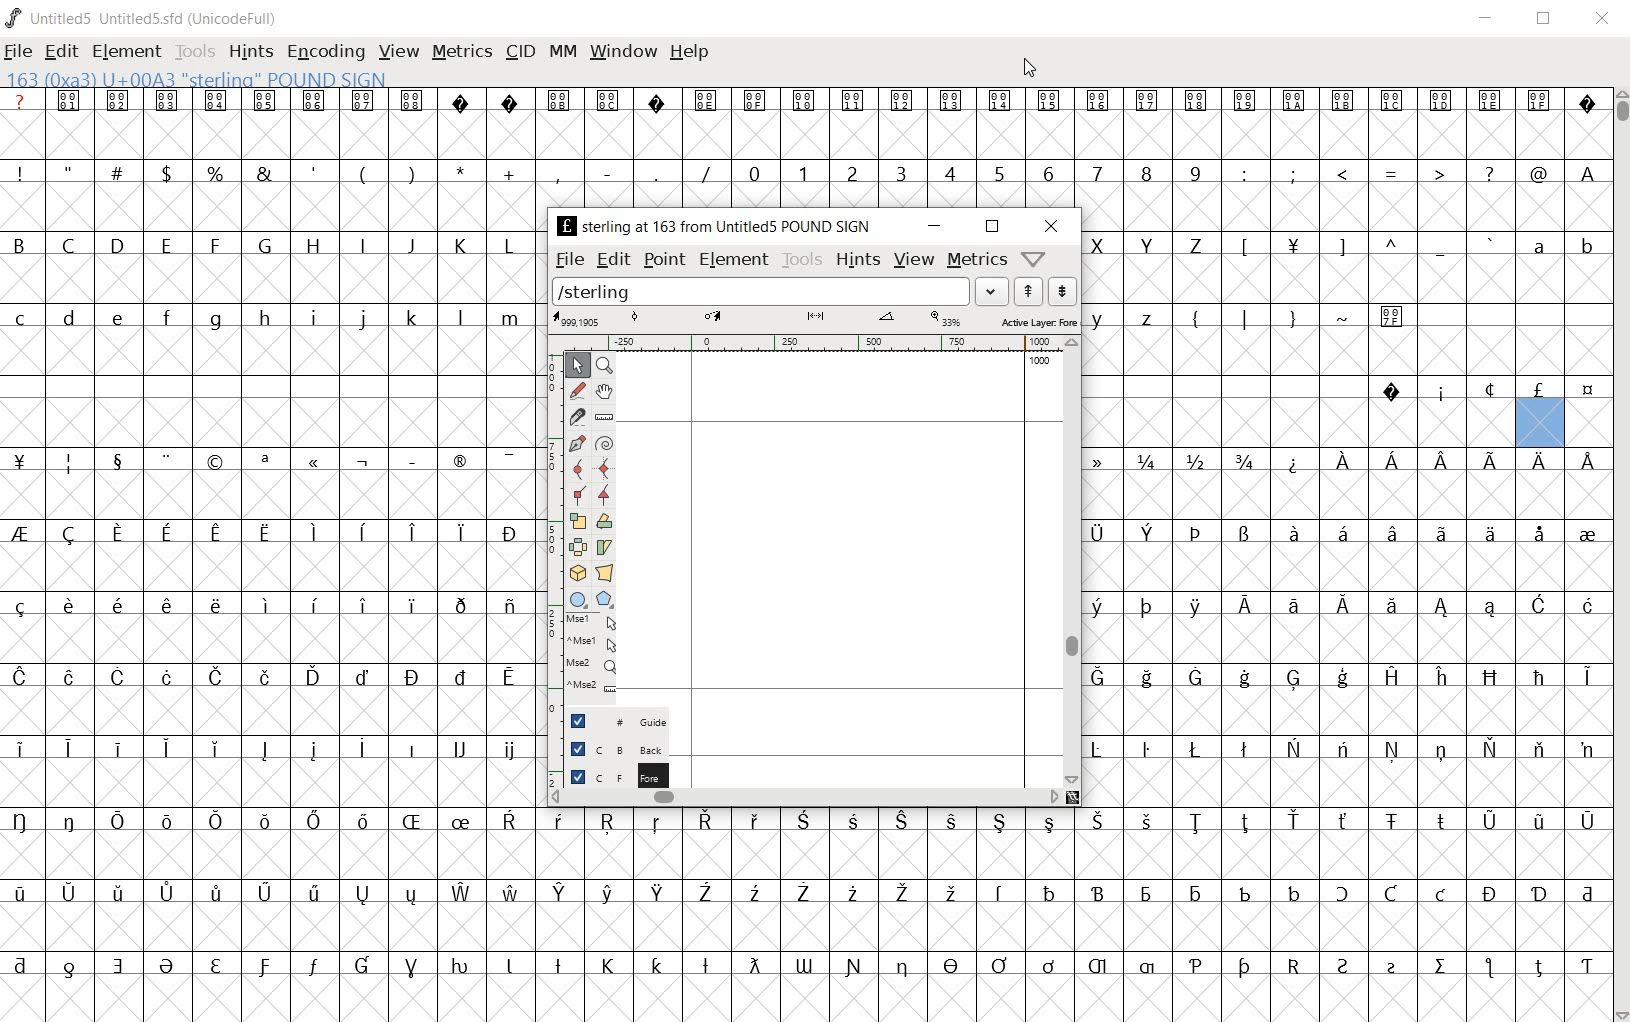  I want to click on Symbol, so click(116, 604).